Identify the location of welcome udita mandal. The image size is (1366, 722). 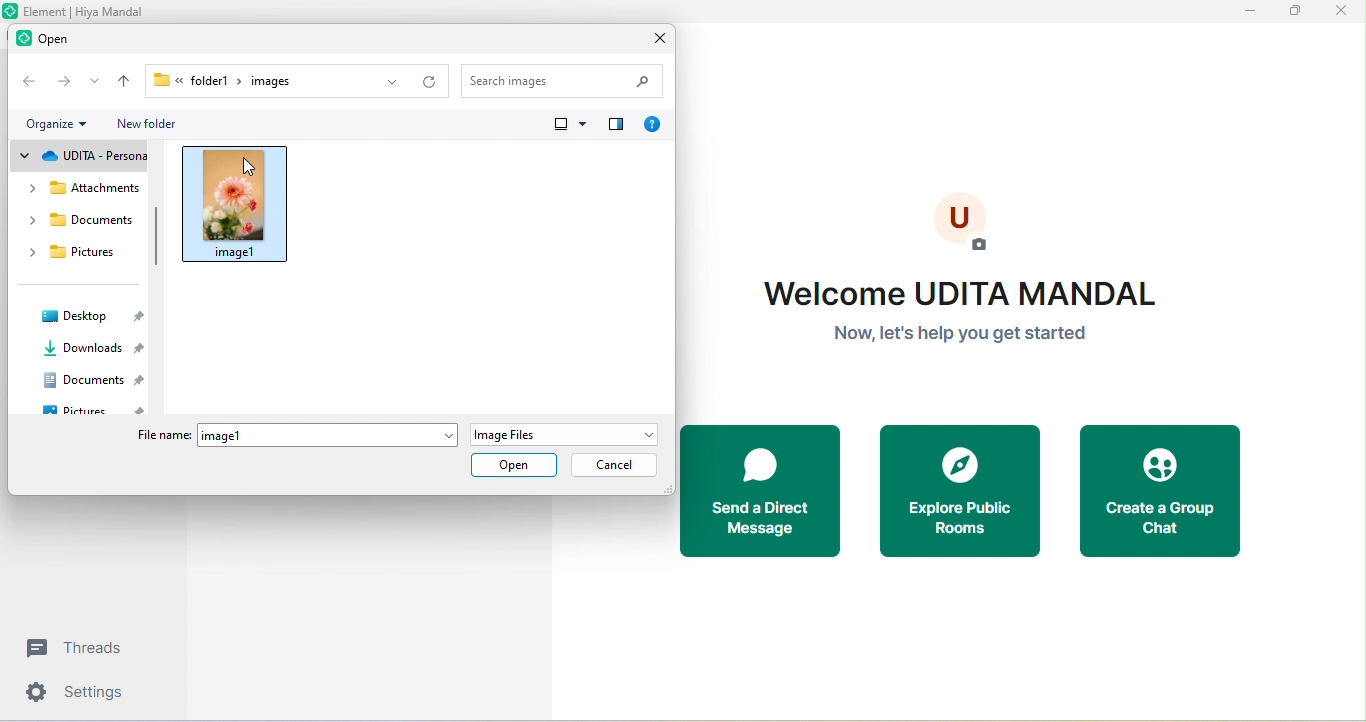
(953, 317).